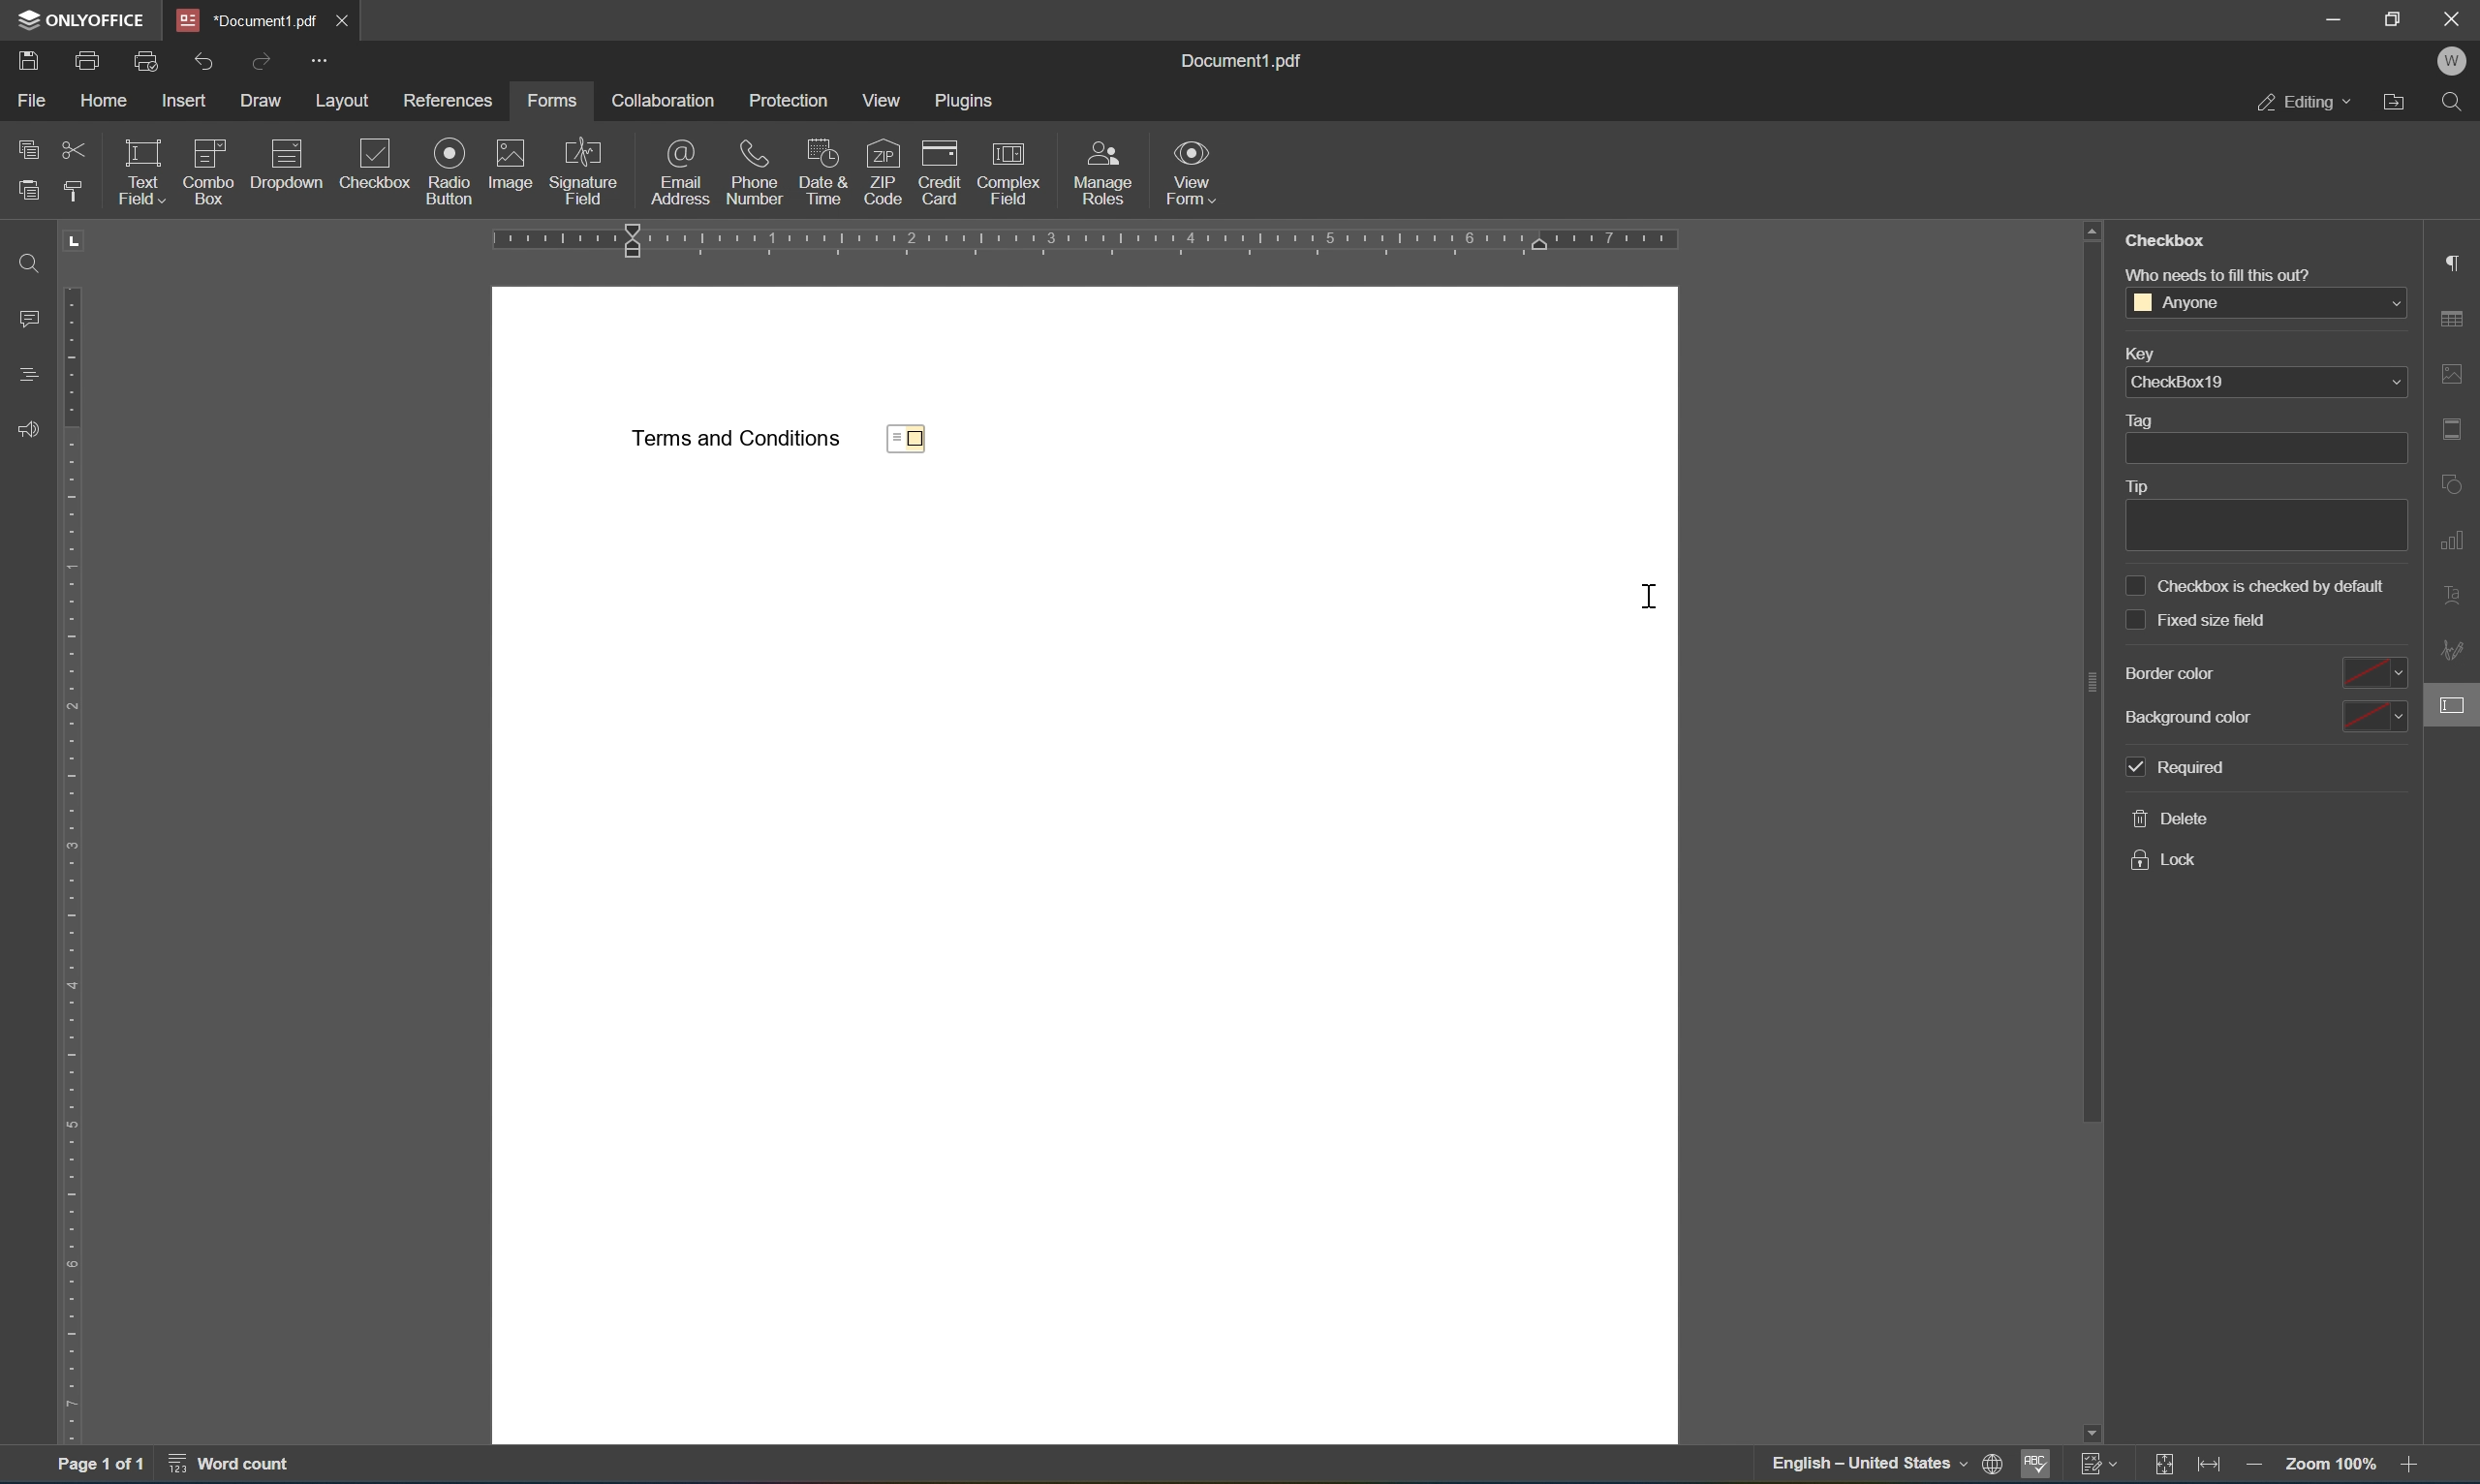  Describe the element at coordinates (2400, 17) in the screenshot. I see `restore down` at that location.